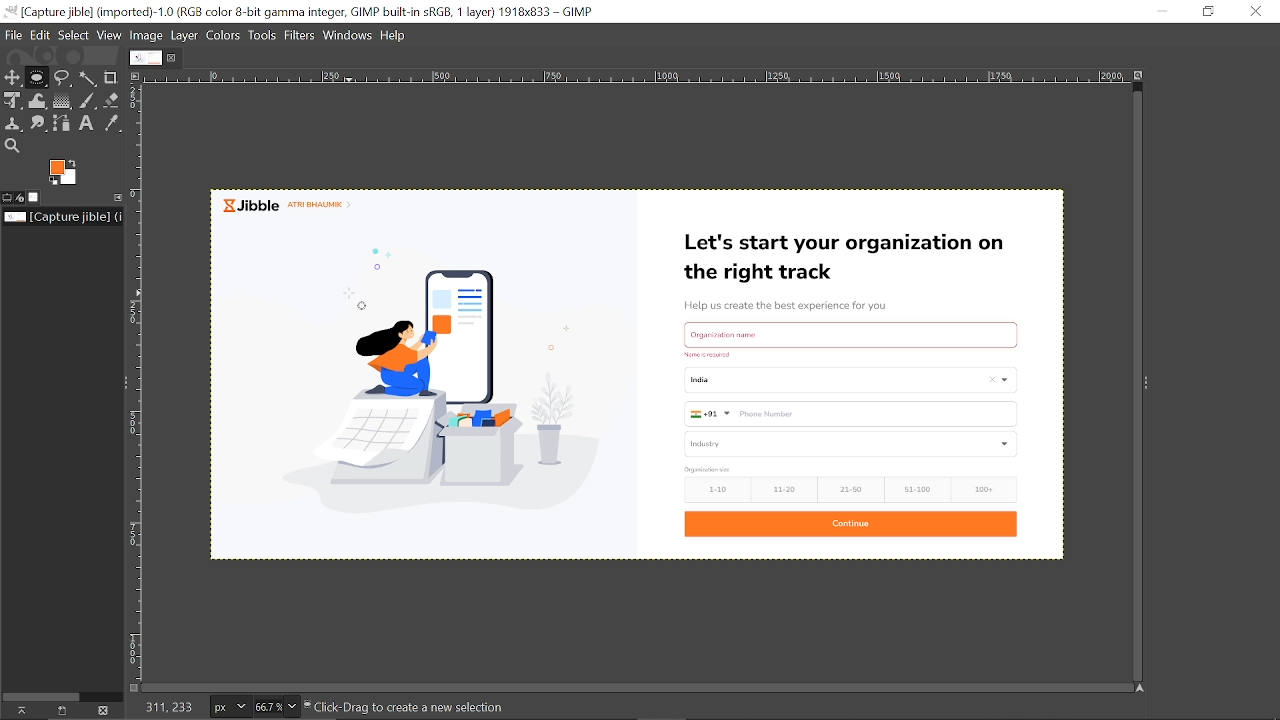  What do you see at coordinates (41, 35) in the screenshot?
I see `Edit` at bounding box center [41, 35].